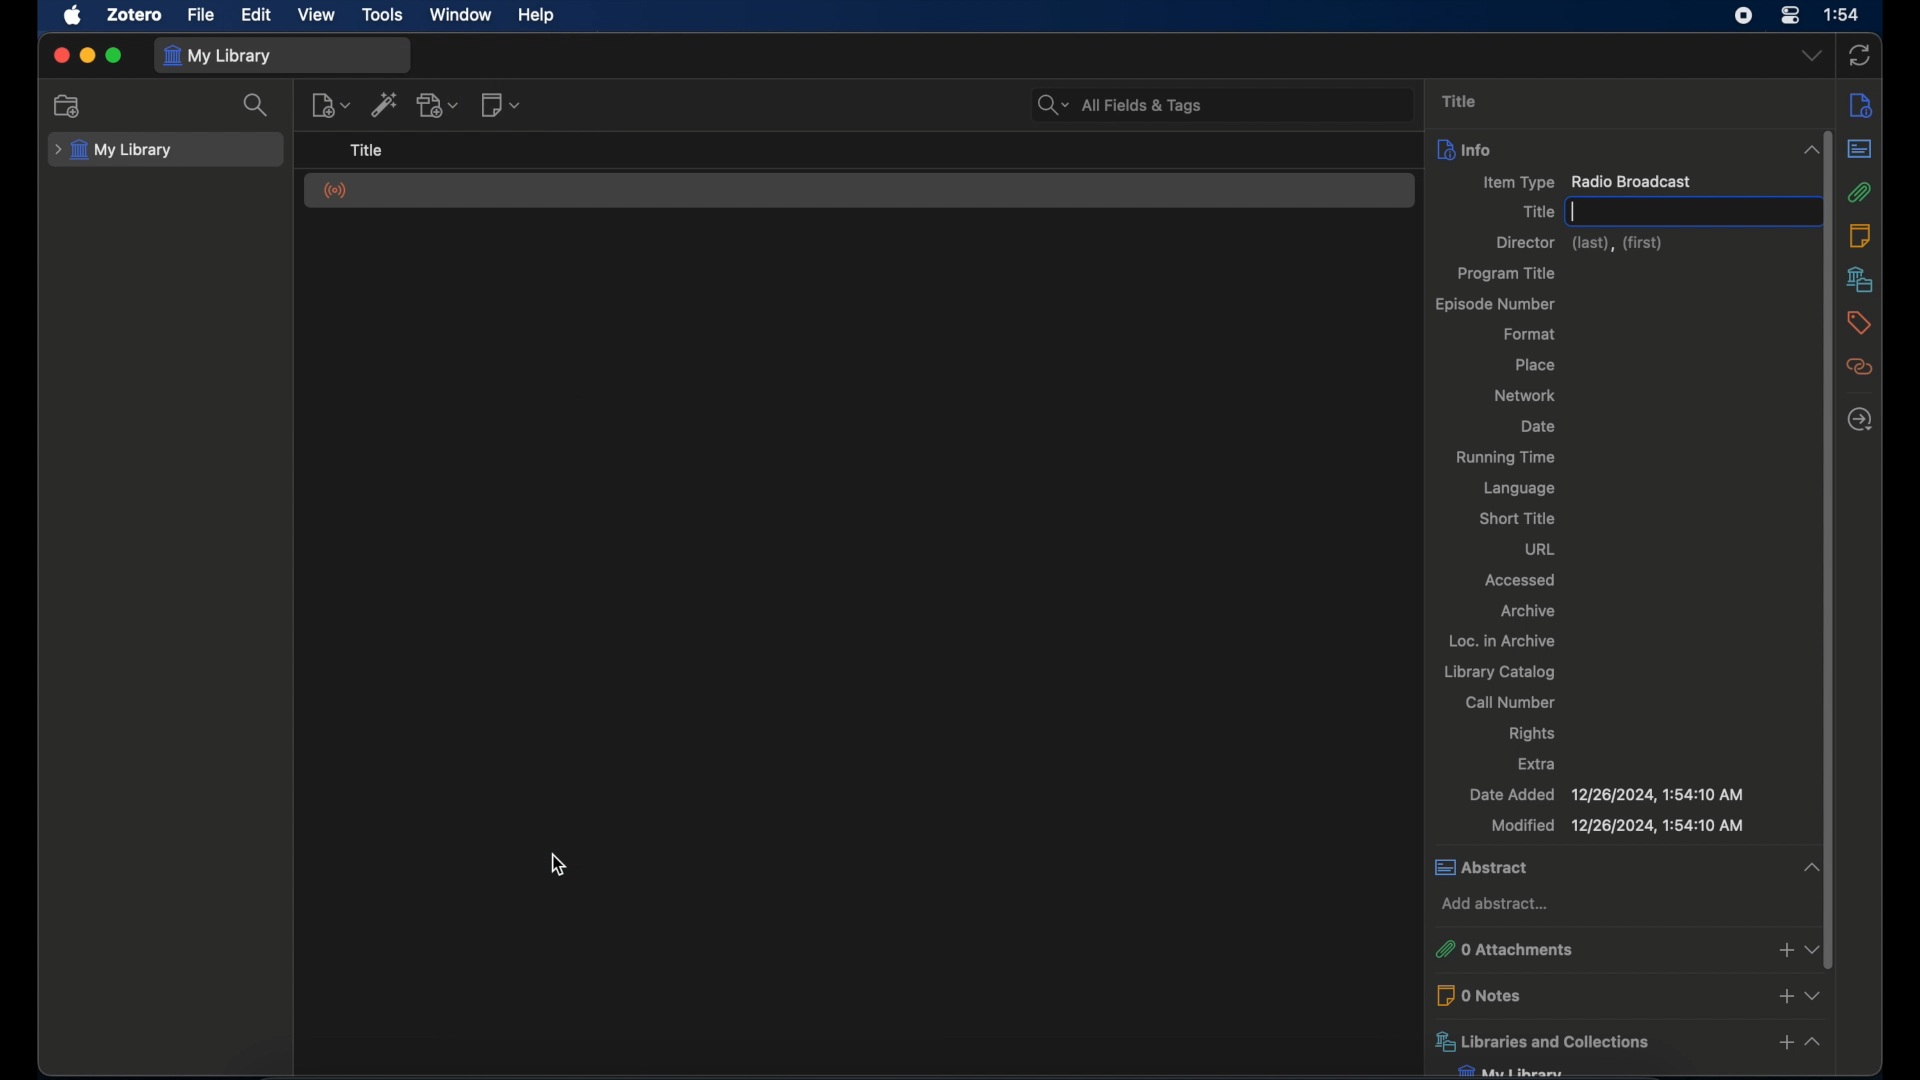  I want to click on libraries, so click(1860, 279).